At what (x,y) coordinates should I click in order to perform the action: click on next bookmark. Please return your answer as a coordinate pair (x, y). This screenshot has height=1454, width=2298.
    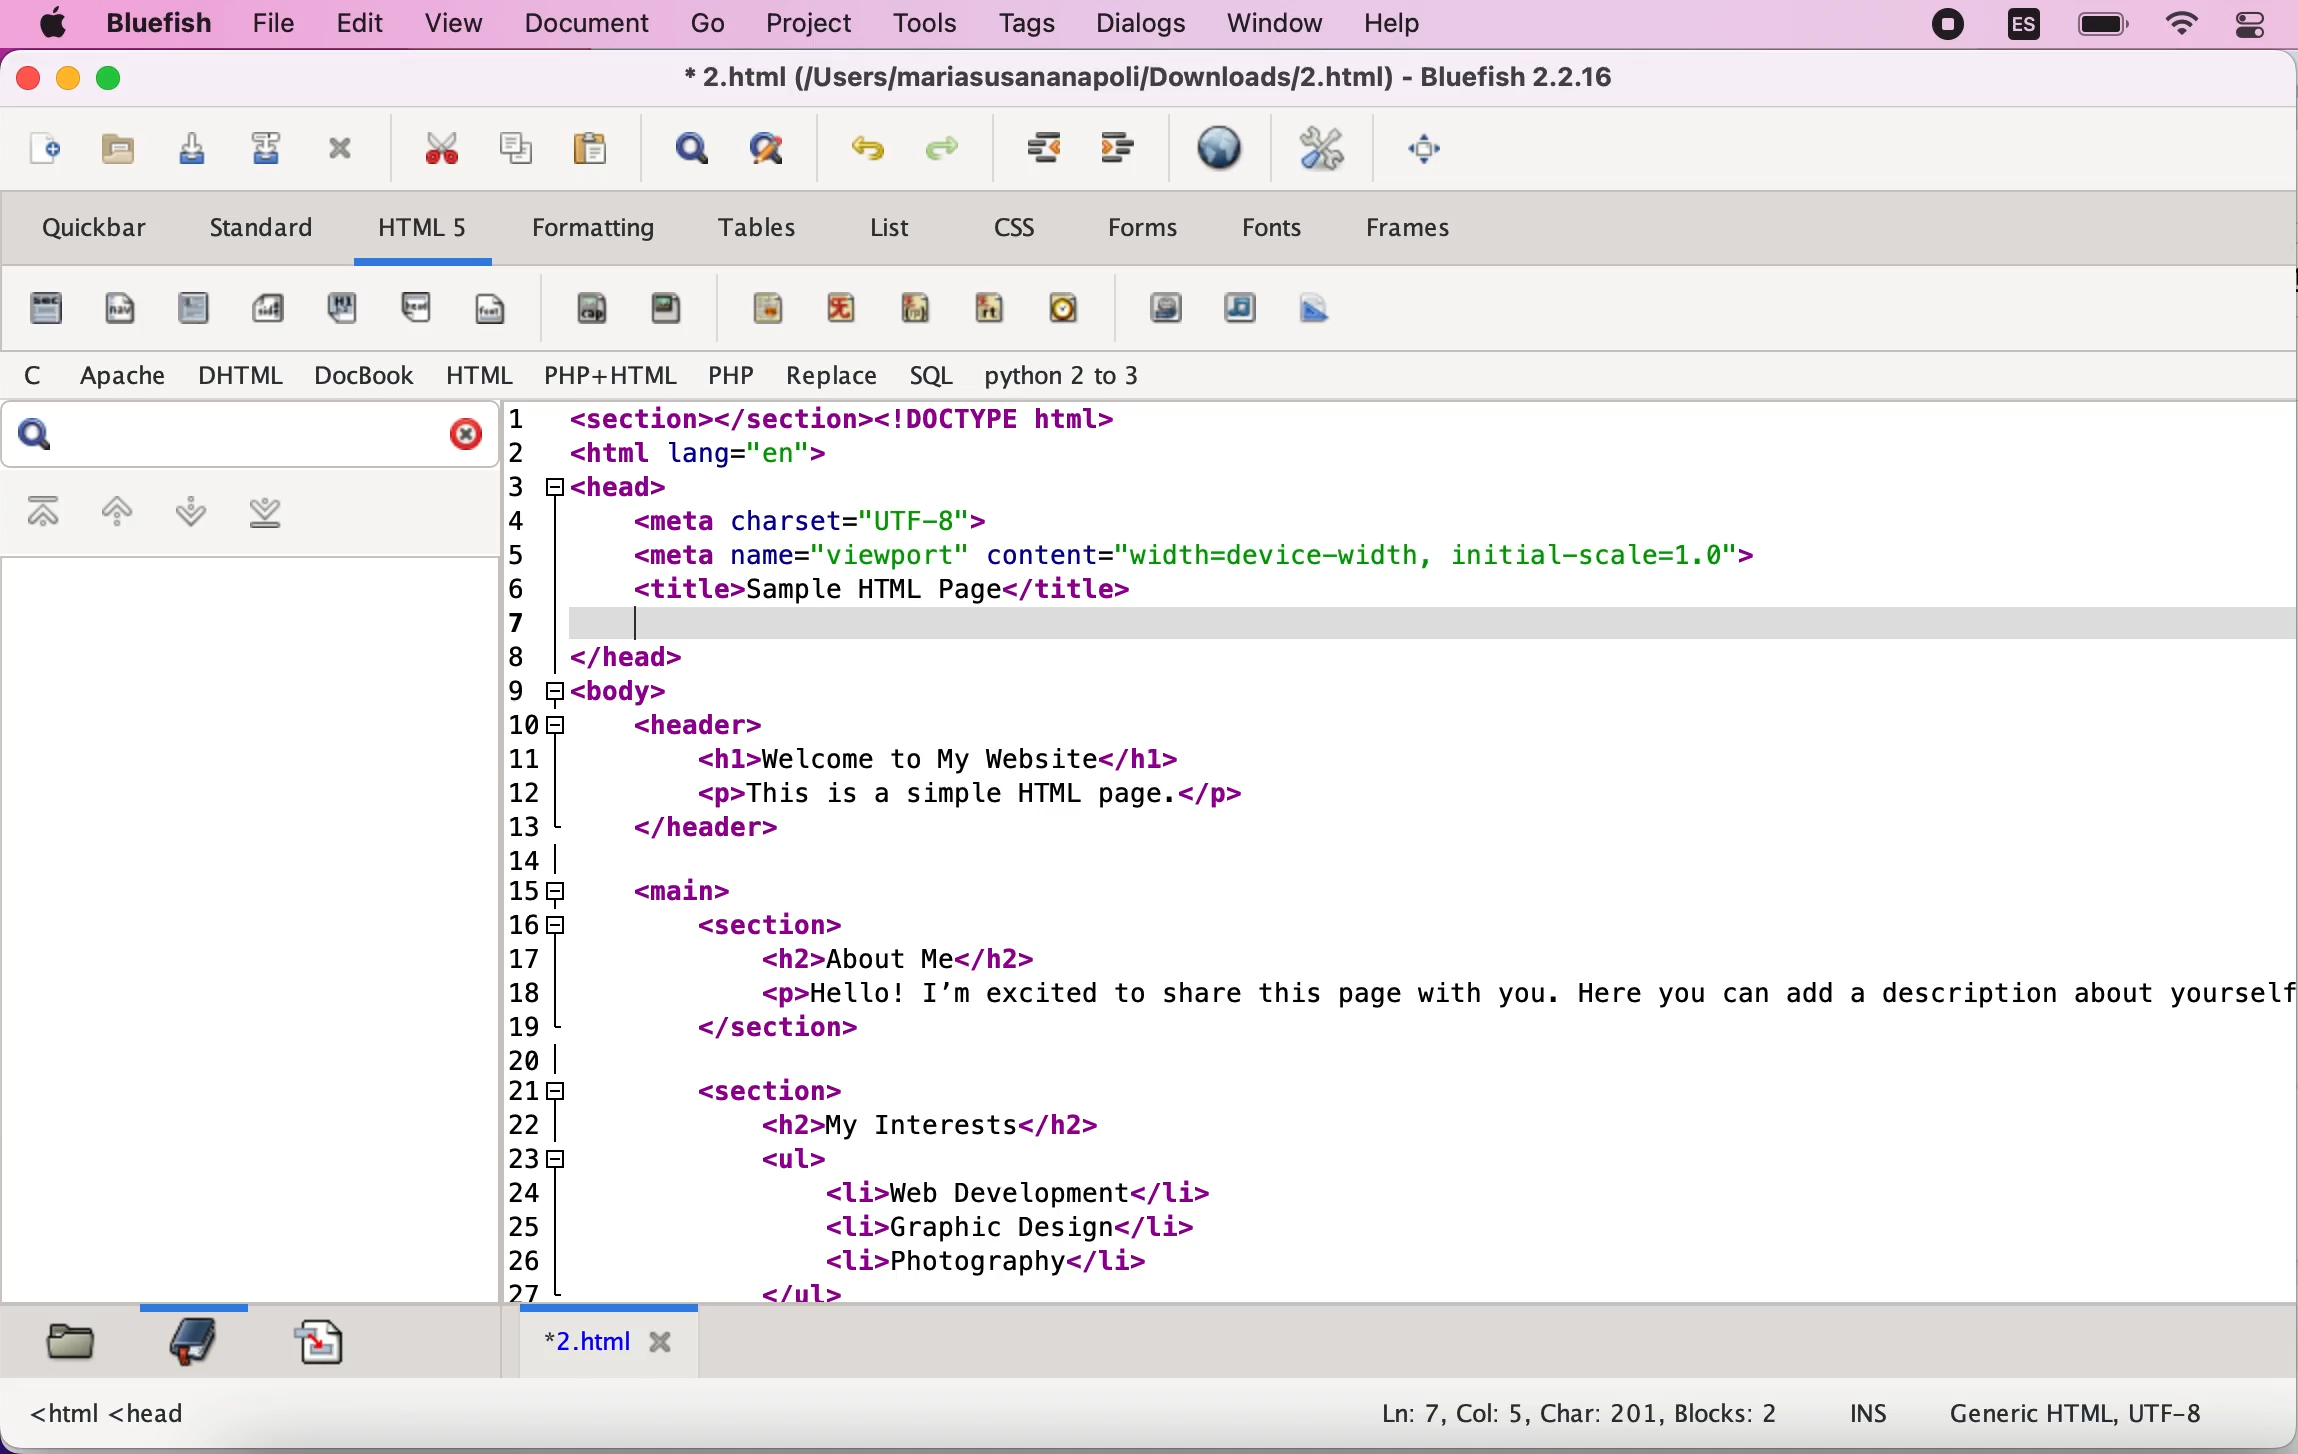
    Looking at the image, I should click on (192, 516).